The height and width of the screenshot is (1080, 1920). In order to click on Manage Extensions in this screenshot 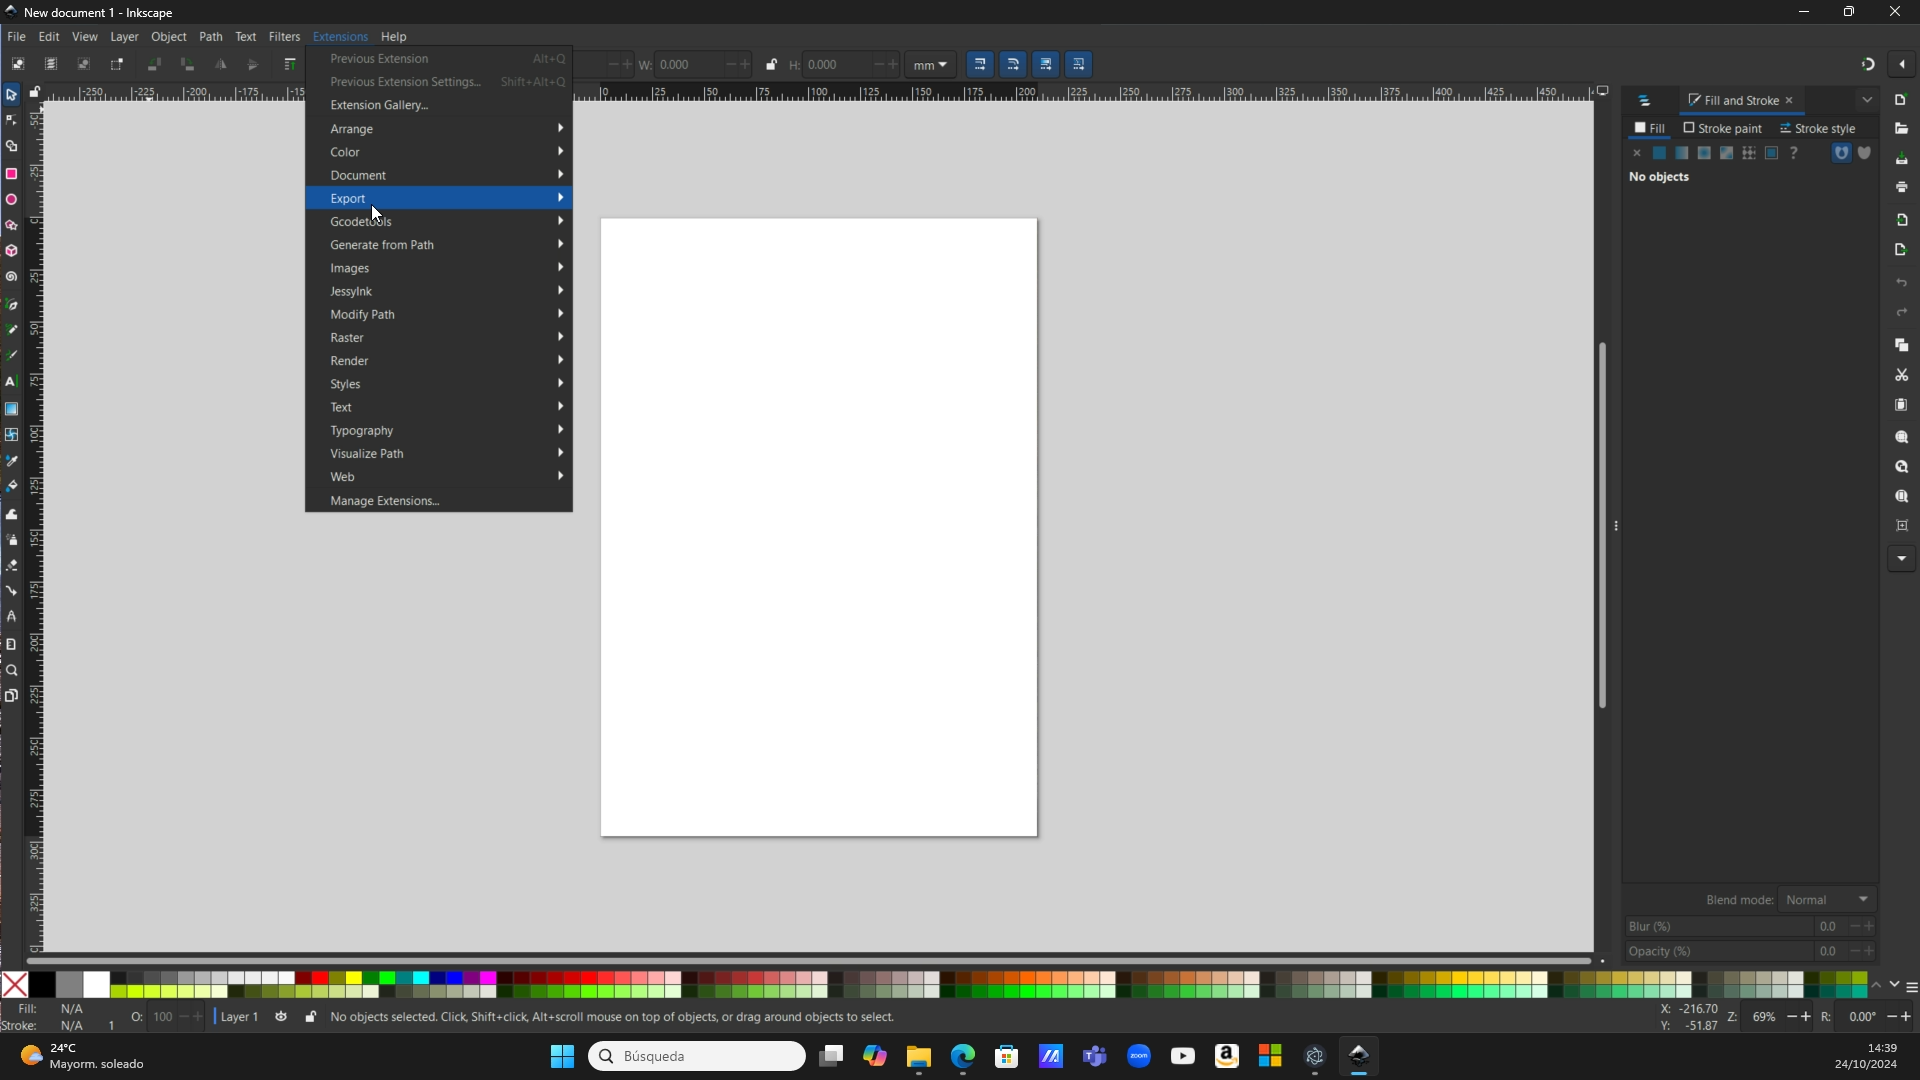, I will do `click(412, 501)`.